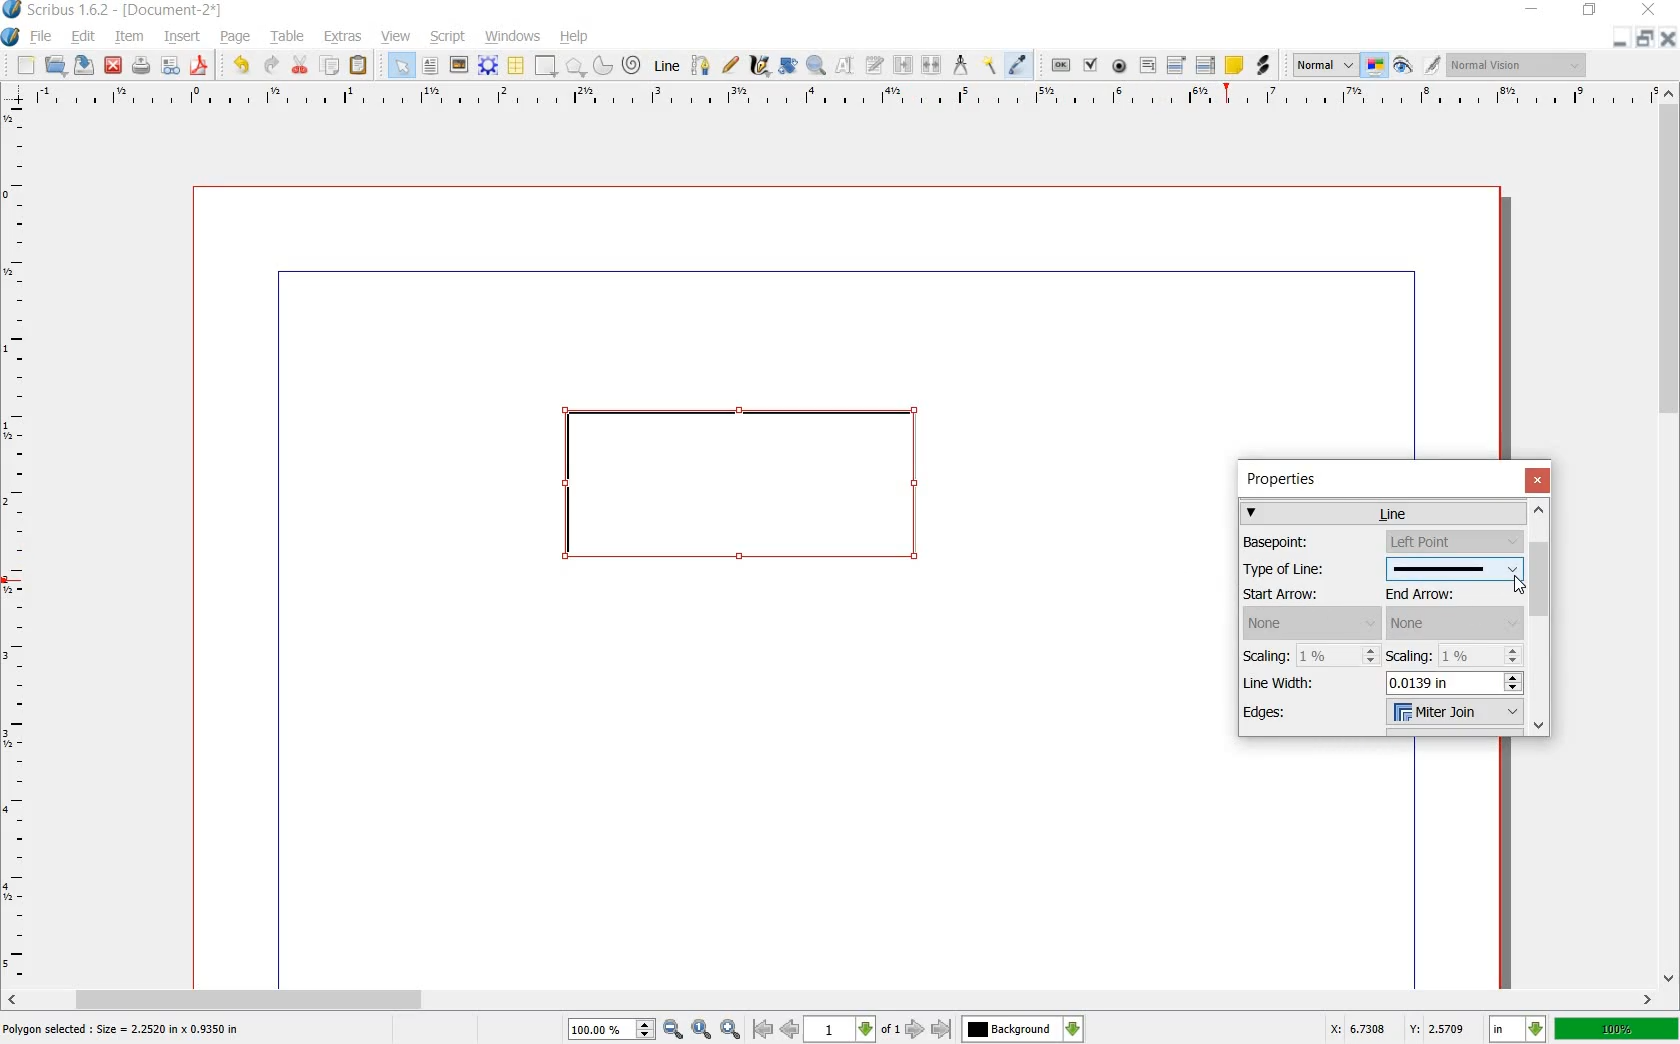  What do you see at coordinates (1455, 623) in the screenshot?
I see `end arrow` at bounding box center [1455, 623].